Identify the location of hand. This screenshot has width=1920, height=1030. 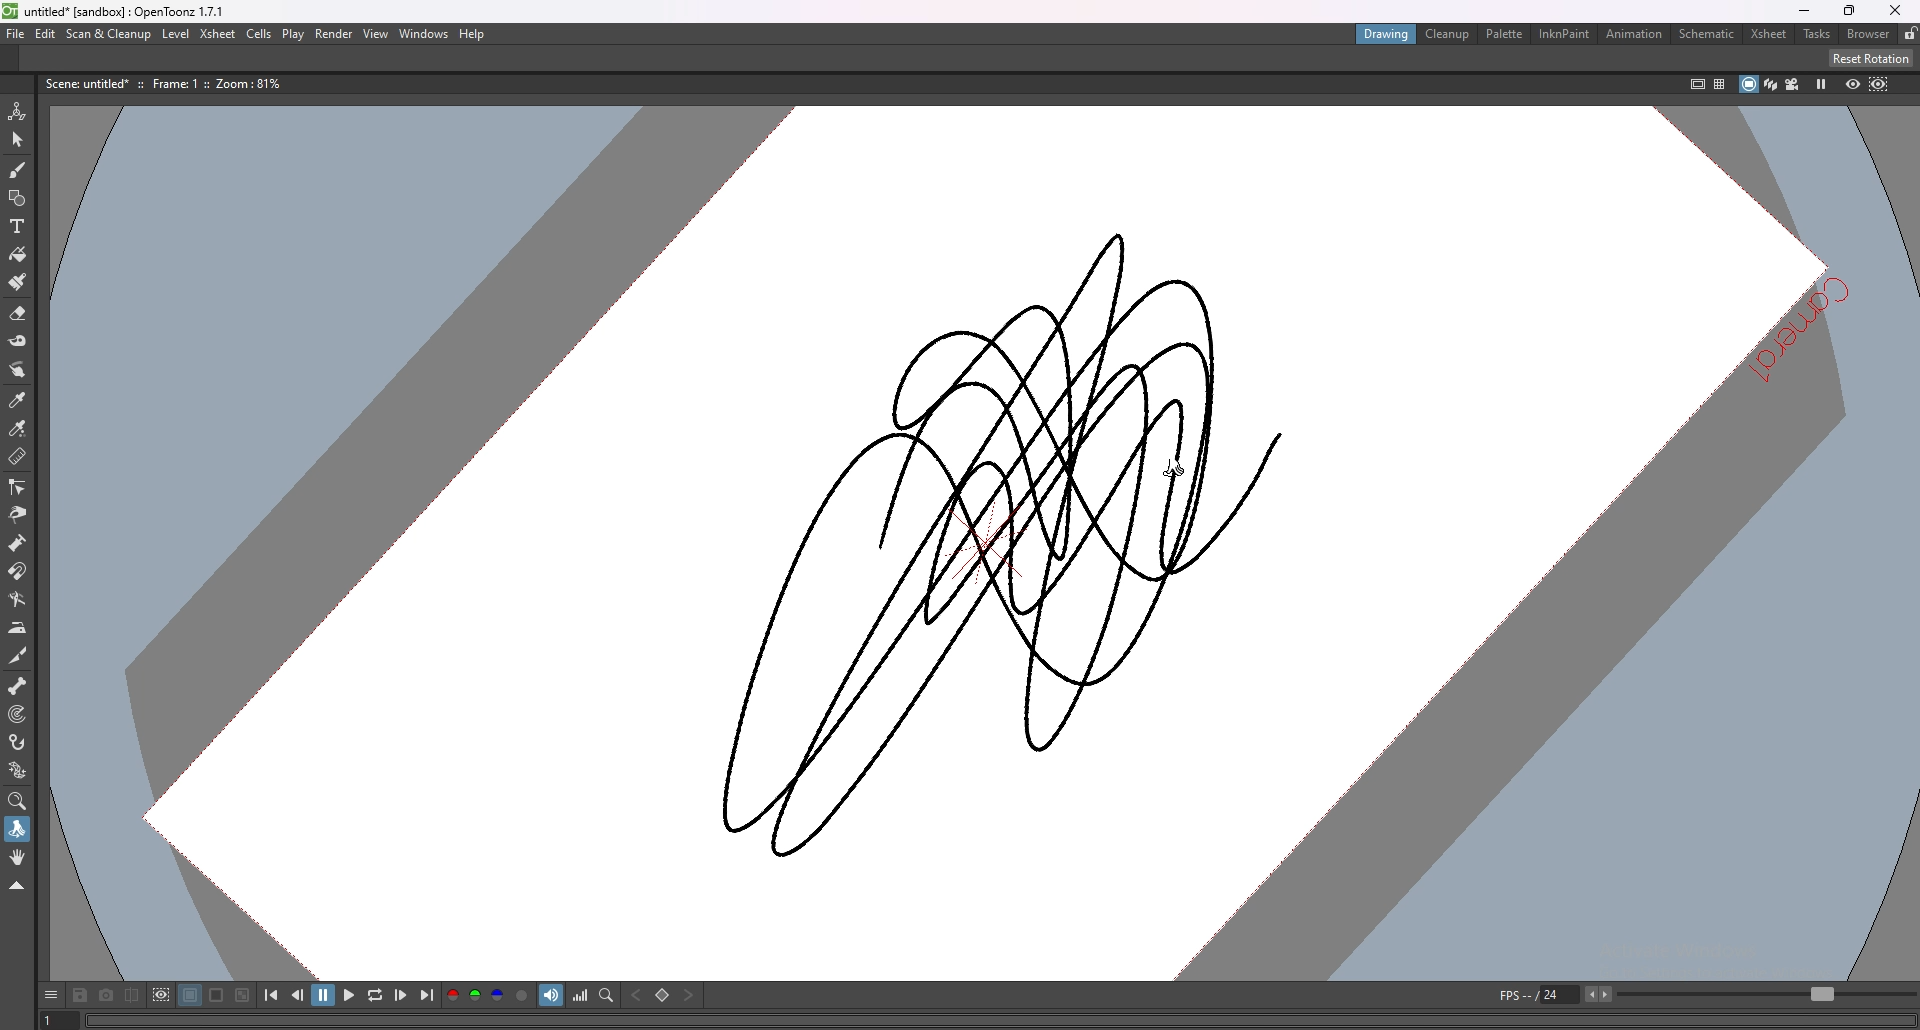
(17, 857).